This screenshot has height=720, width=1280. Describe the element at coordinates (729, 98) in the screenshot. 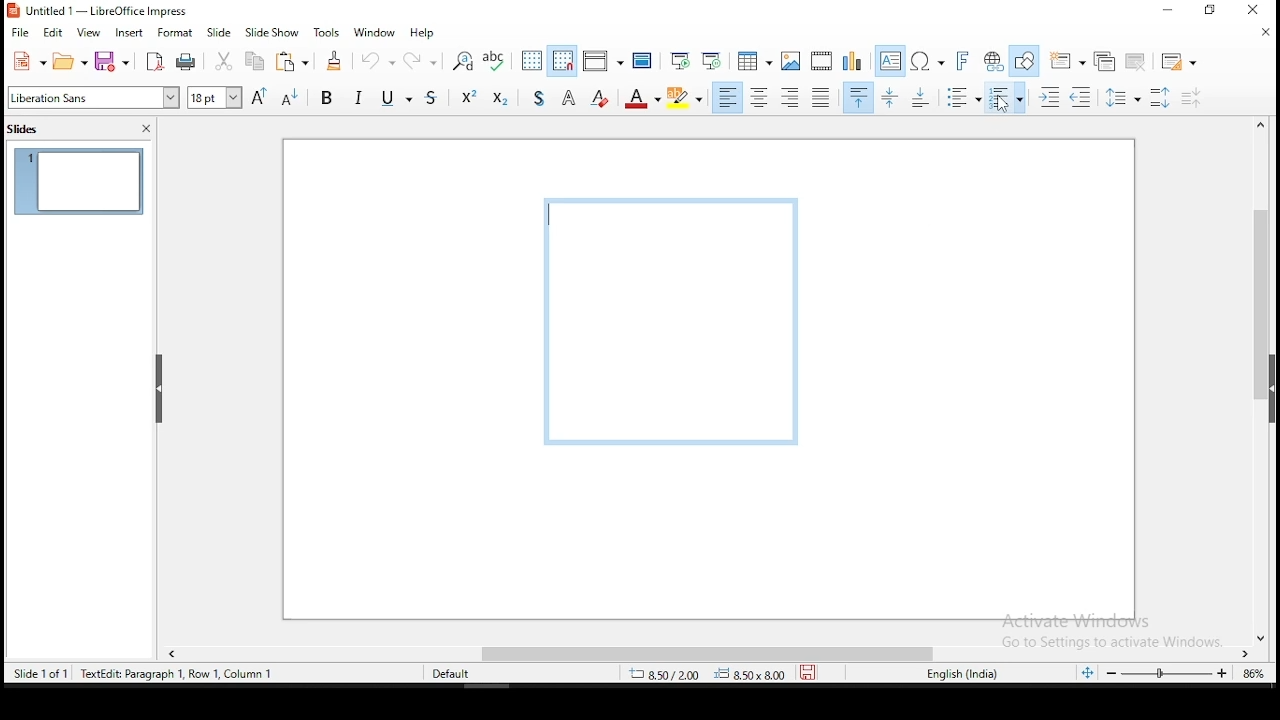

I see `align left` at that location.